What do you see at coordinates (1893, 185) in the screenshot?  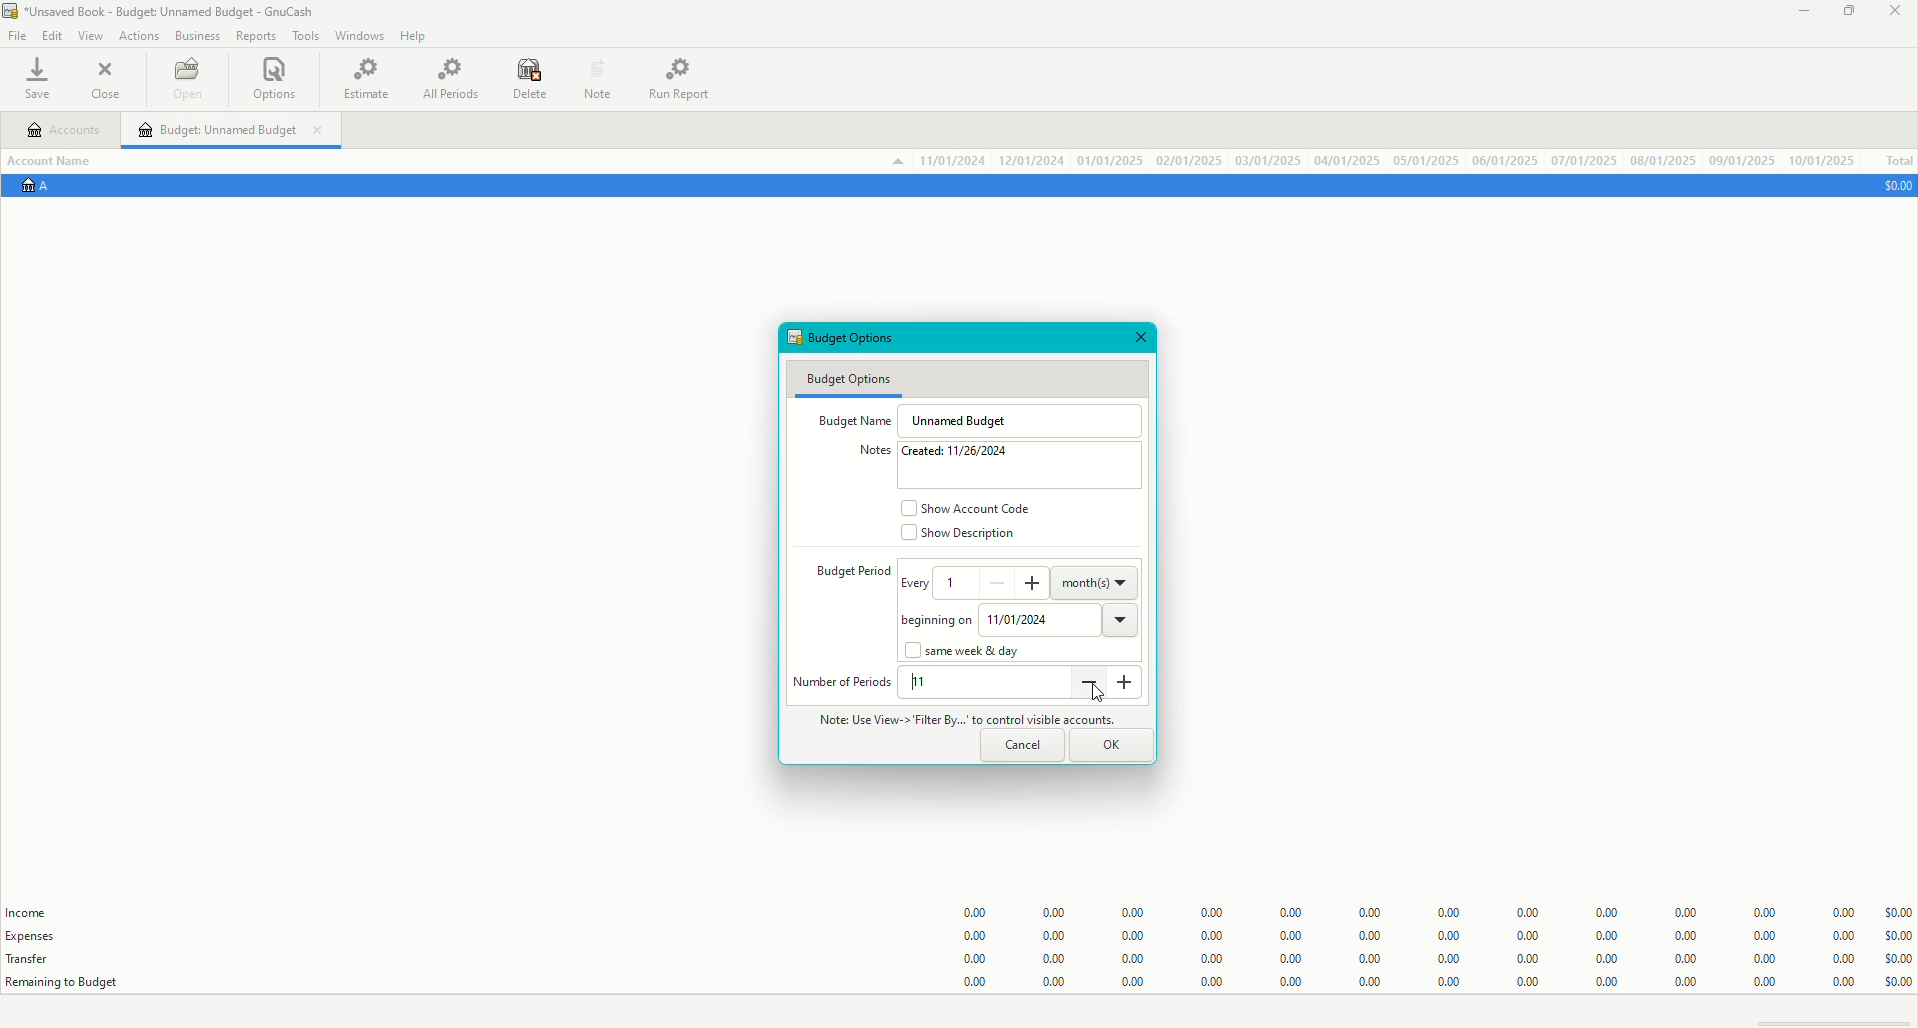 I see `$0` at bounding box center [1893, 185].